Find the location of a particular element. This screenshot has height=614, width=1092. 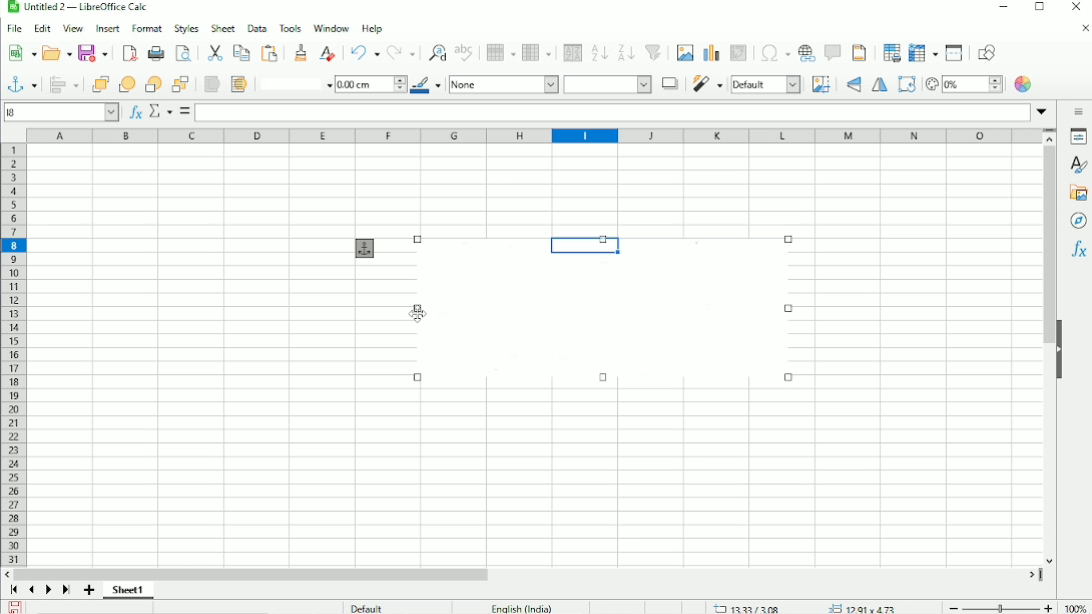

Expand formula bar is located at coordinates (1045, 111).